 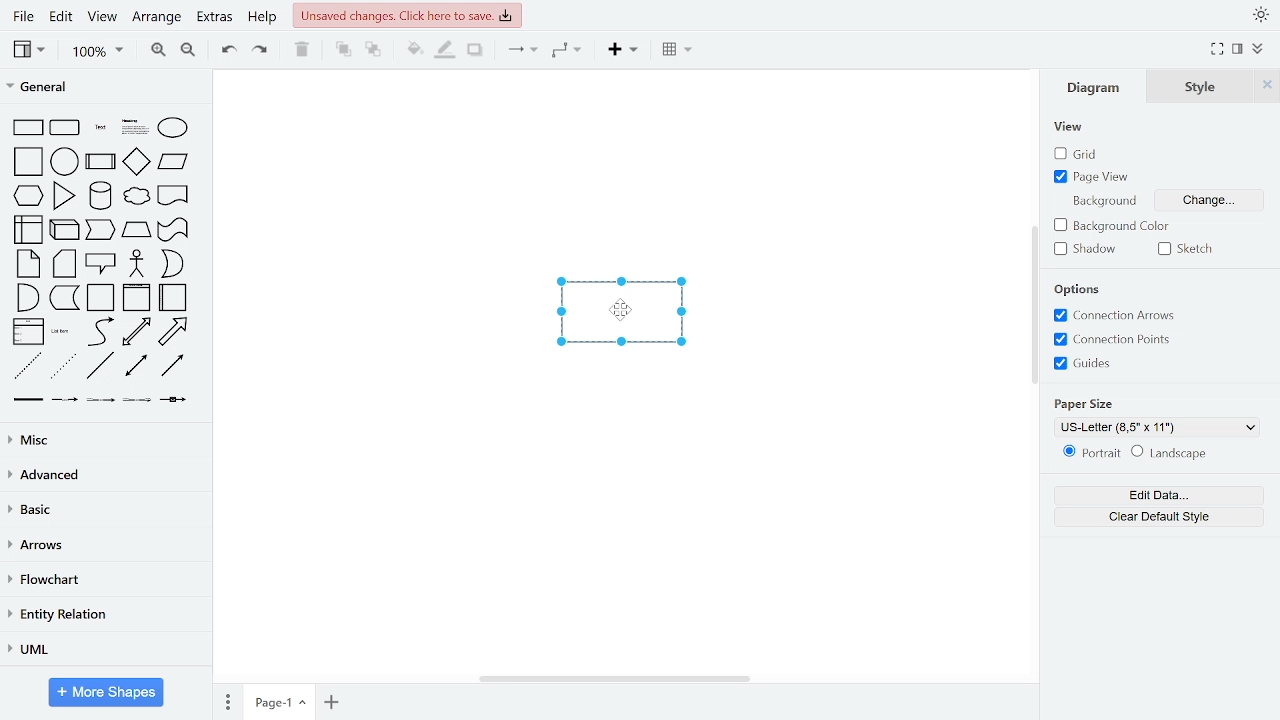 I want to click on general shapes, so click(x=136, y=161).